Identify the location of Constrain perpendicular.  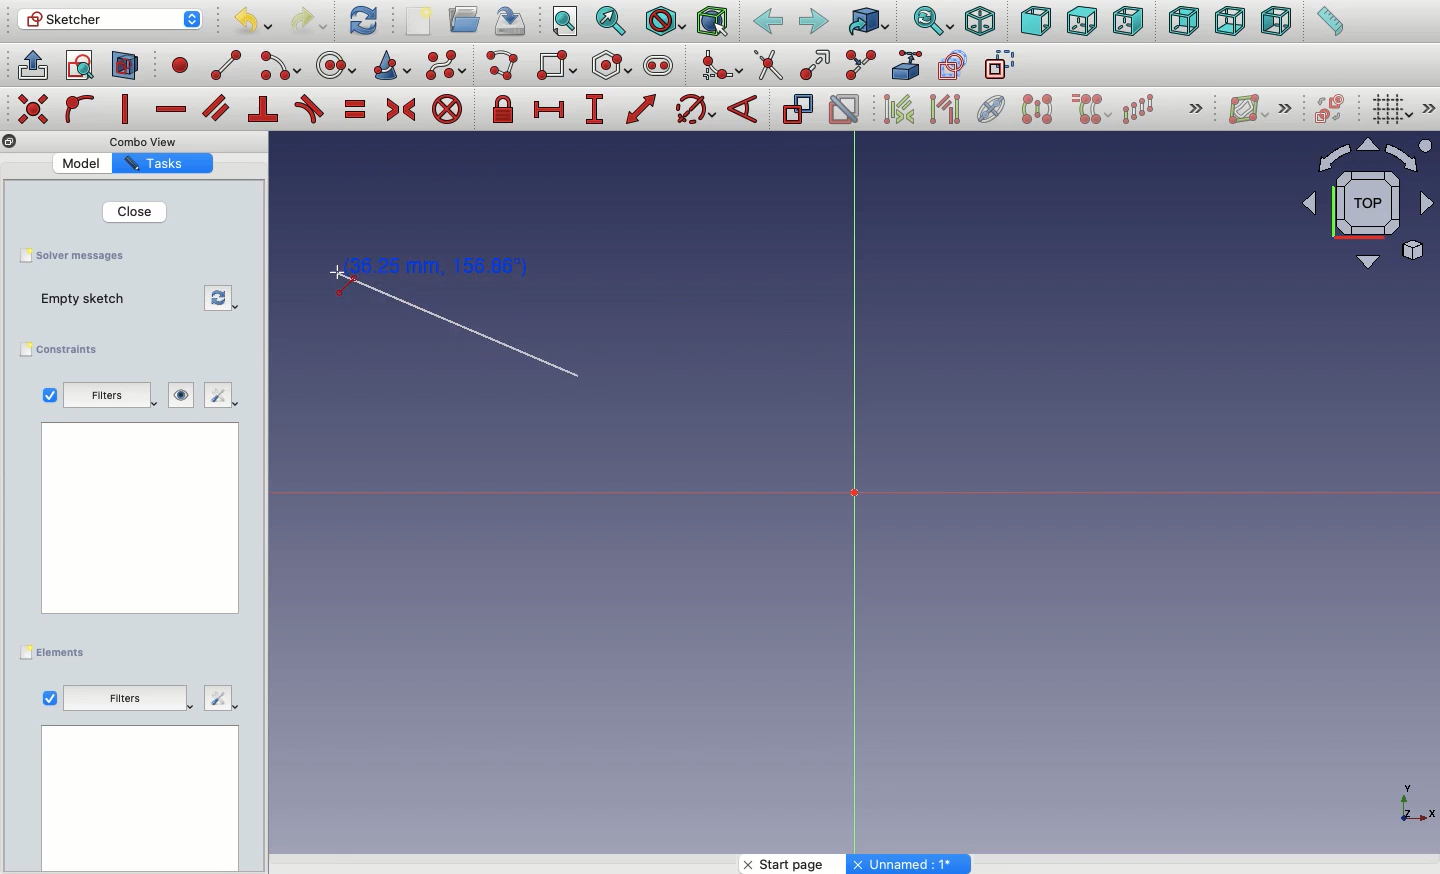
(264, 110).